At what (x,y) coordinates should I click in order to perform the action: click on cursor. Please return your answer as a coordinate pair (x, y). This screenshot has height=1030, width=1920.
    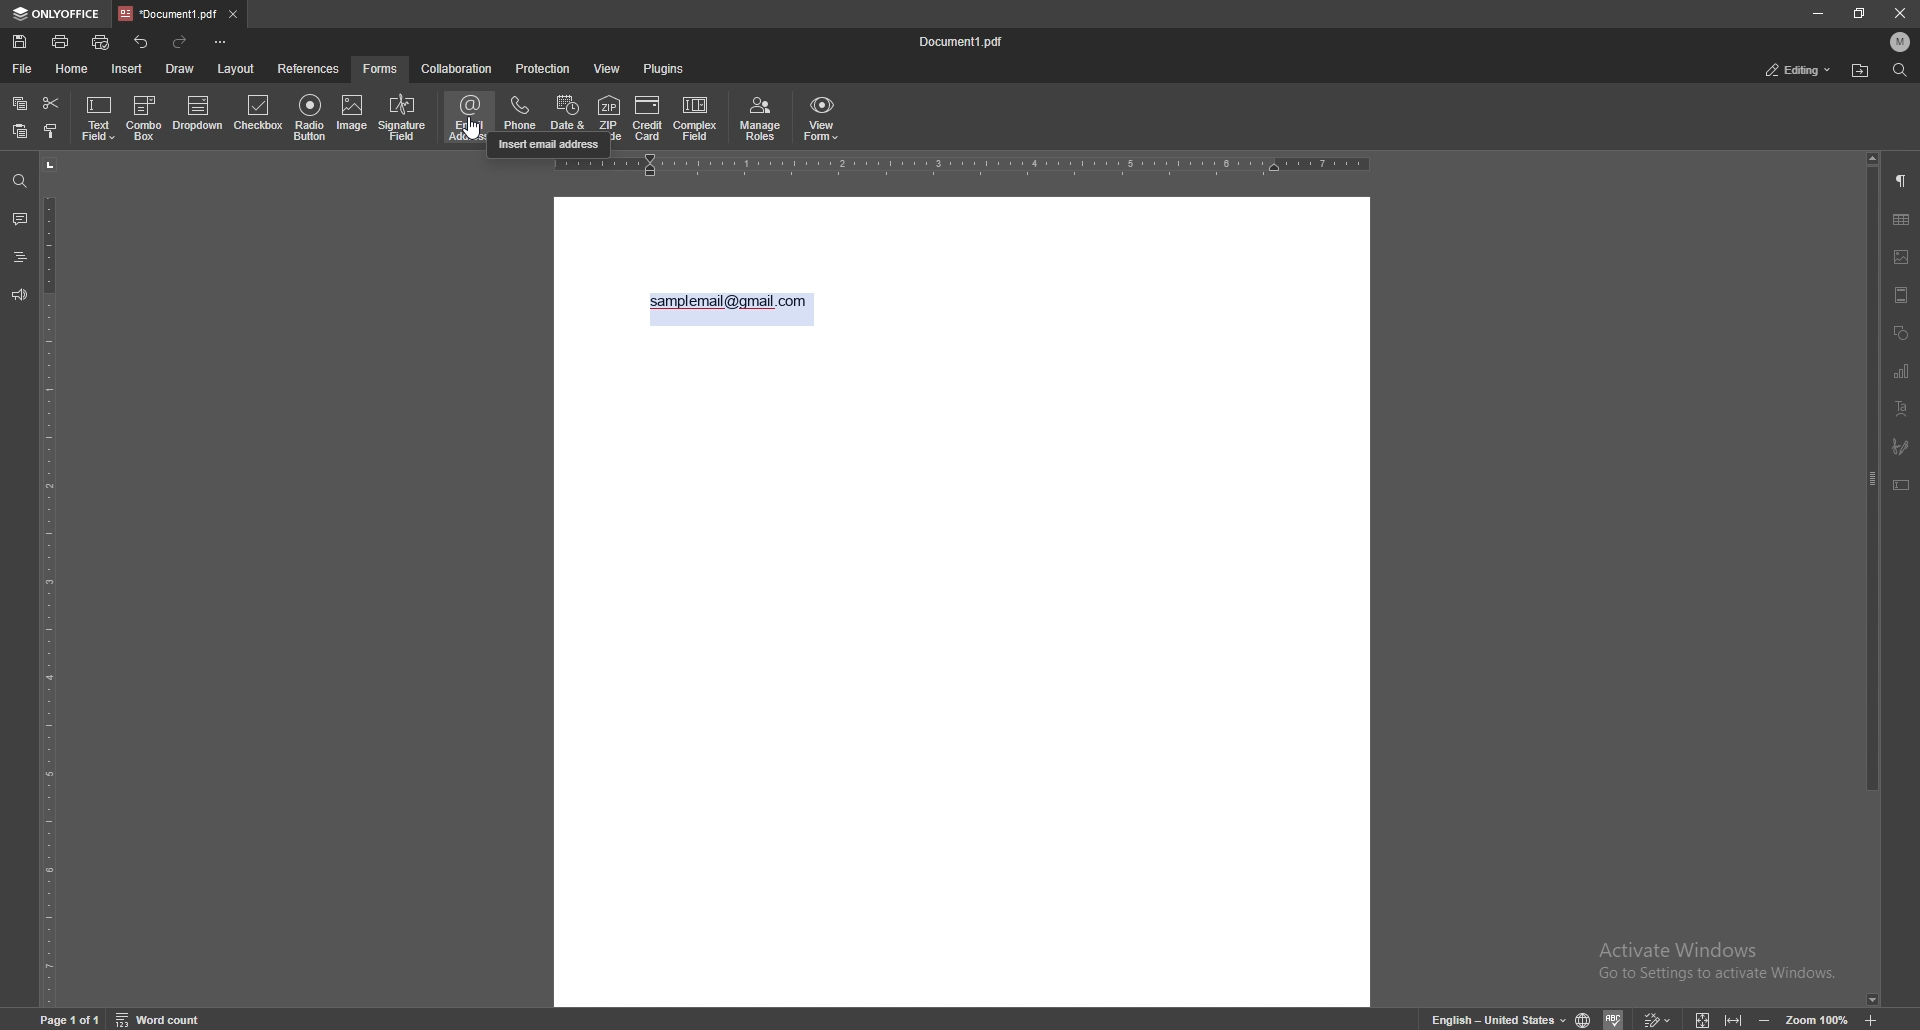
    Looking at the image, I should click on (473, 139).